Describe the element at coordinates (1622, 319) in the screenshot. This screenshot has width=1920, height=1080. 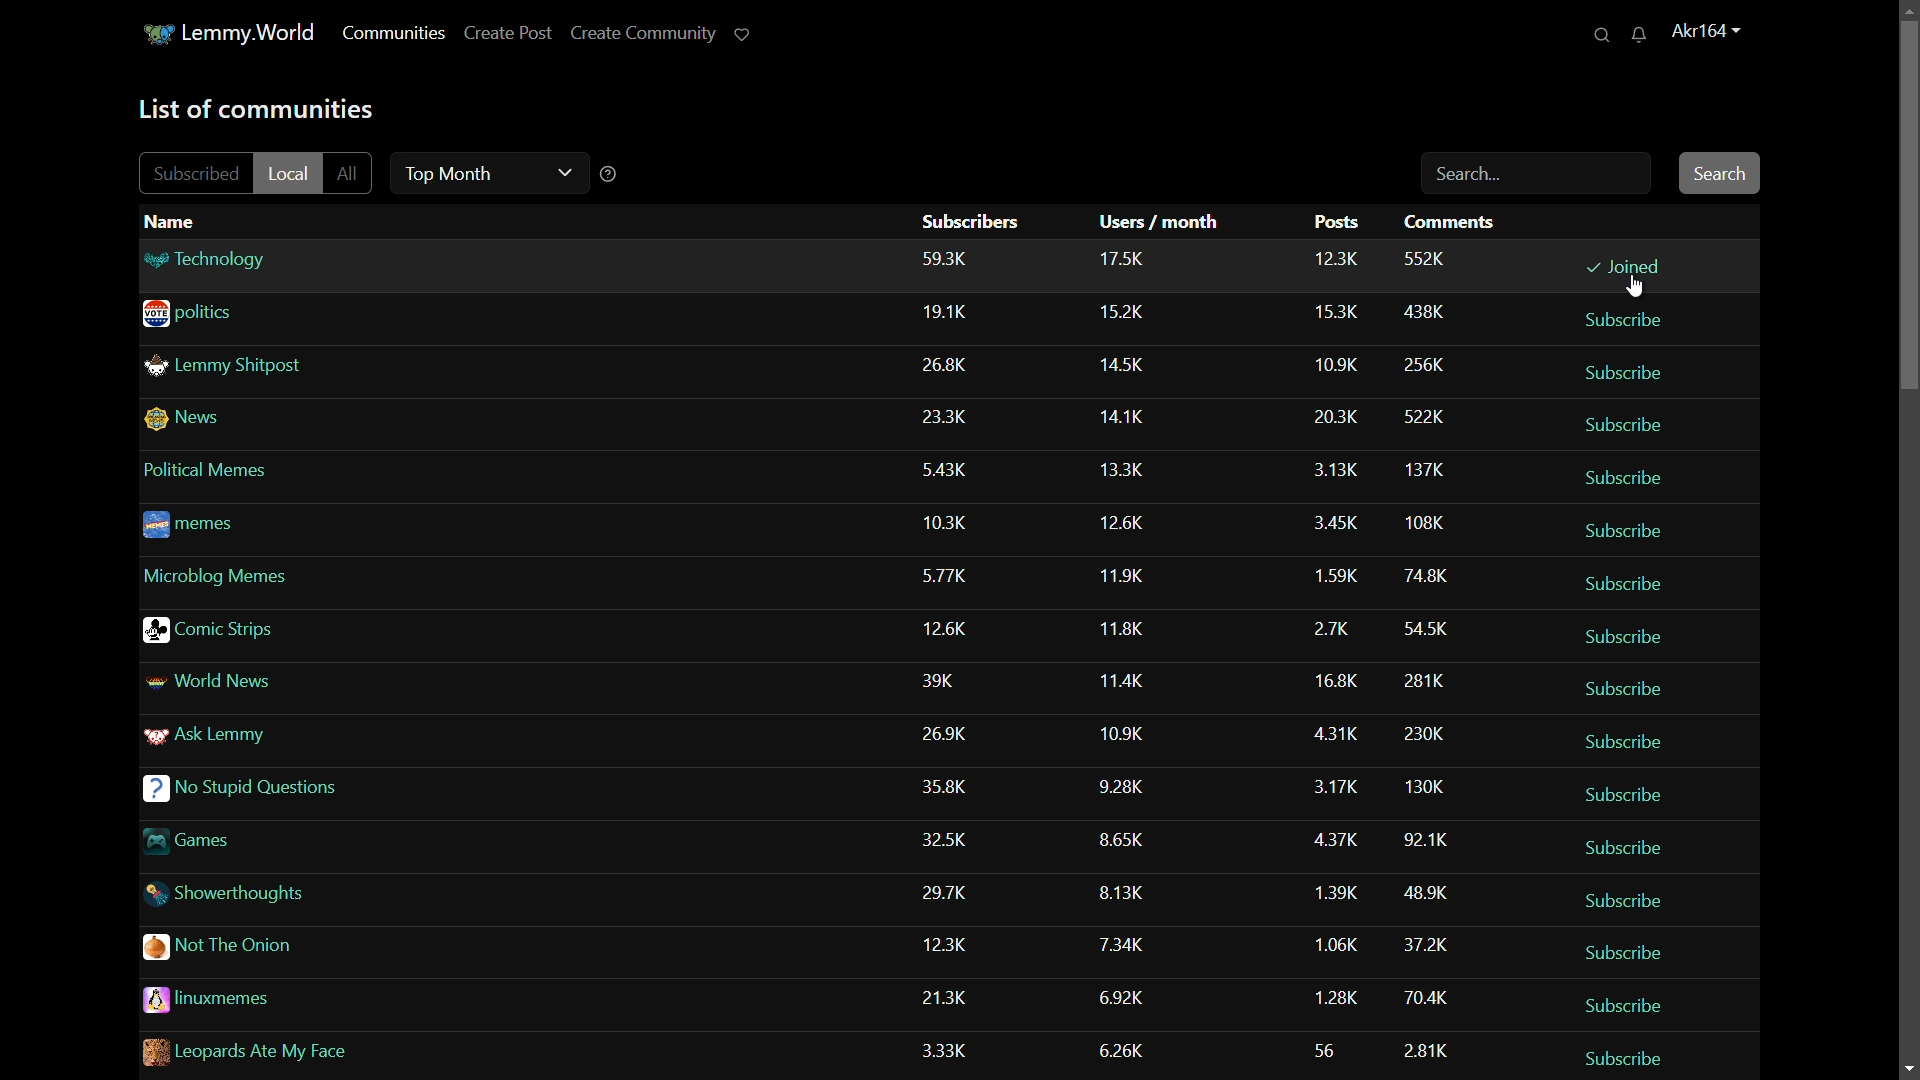
I see `subscribe/unsubscribe` at that location.